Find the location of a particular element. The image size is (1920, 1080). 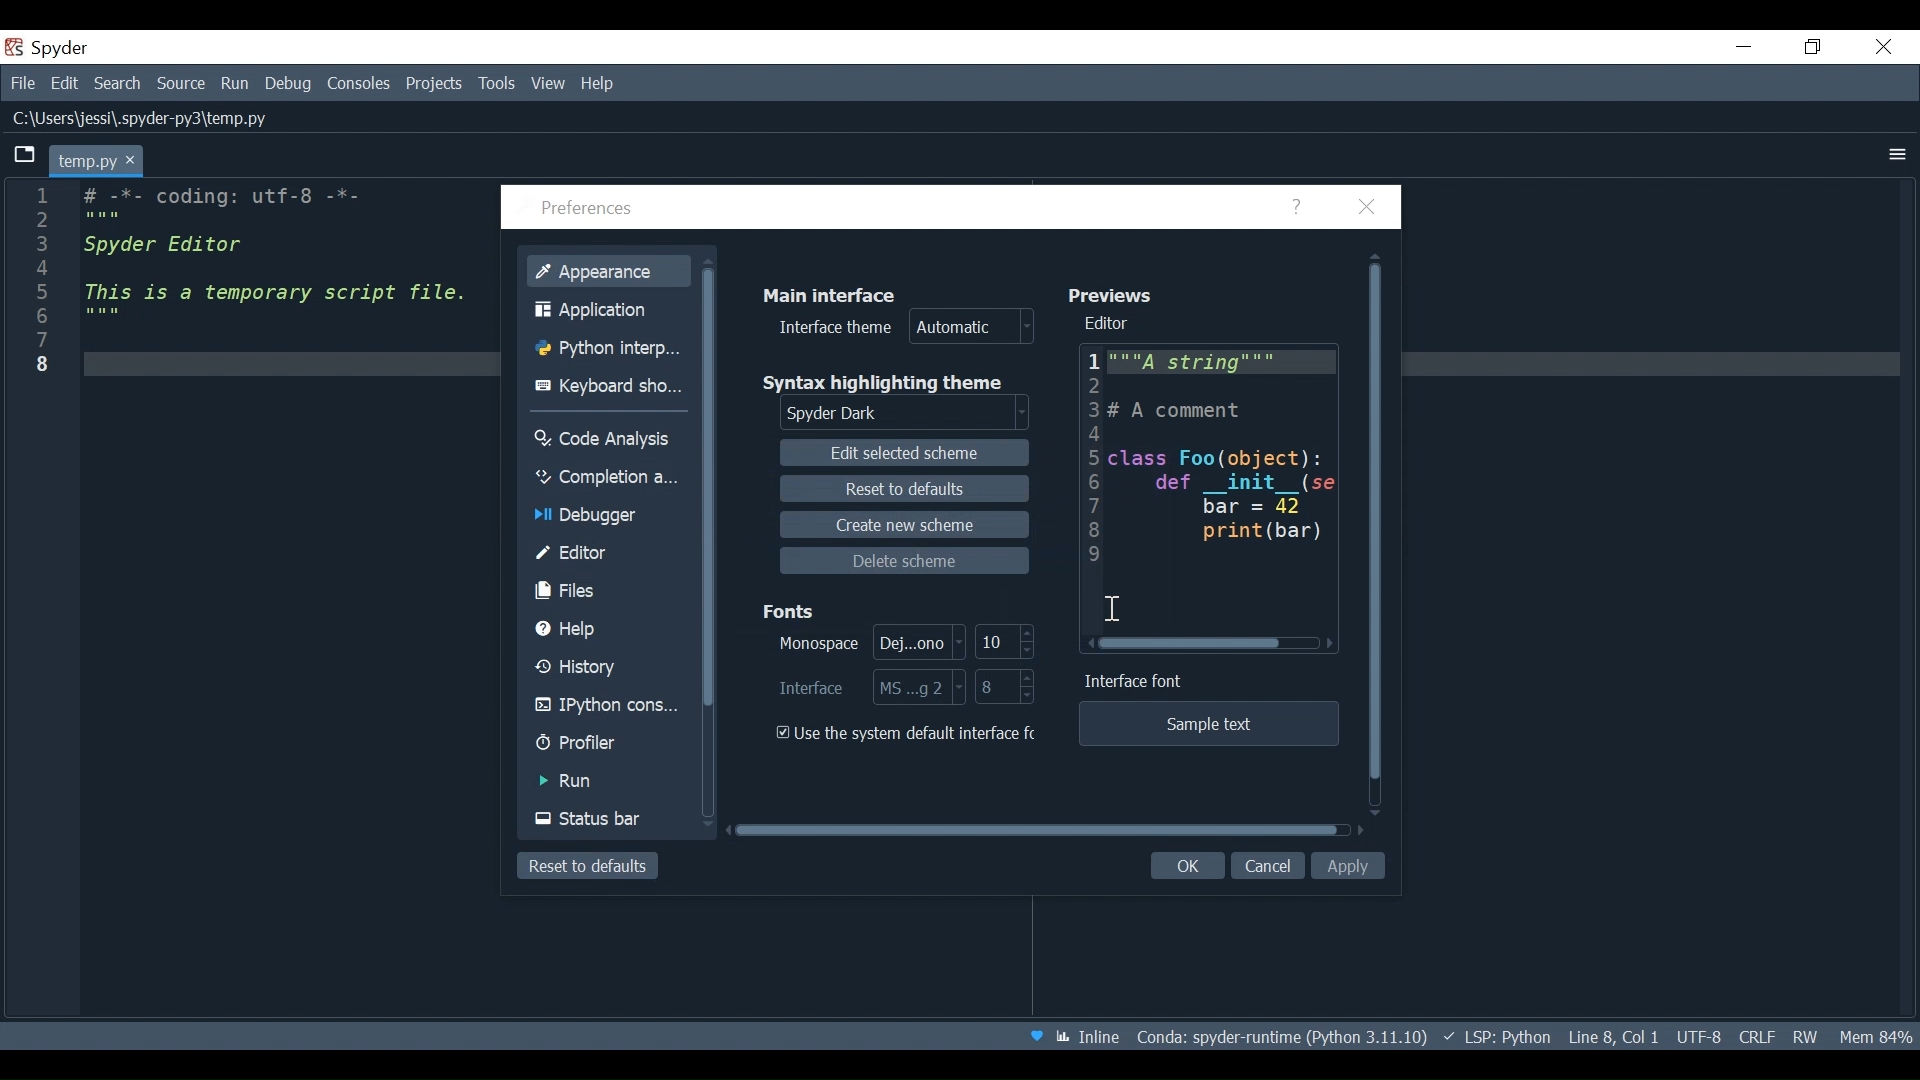

Insertion cursor is located at coordinates (1113, 611).